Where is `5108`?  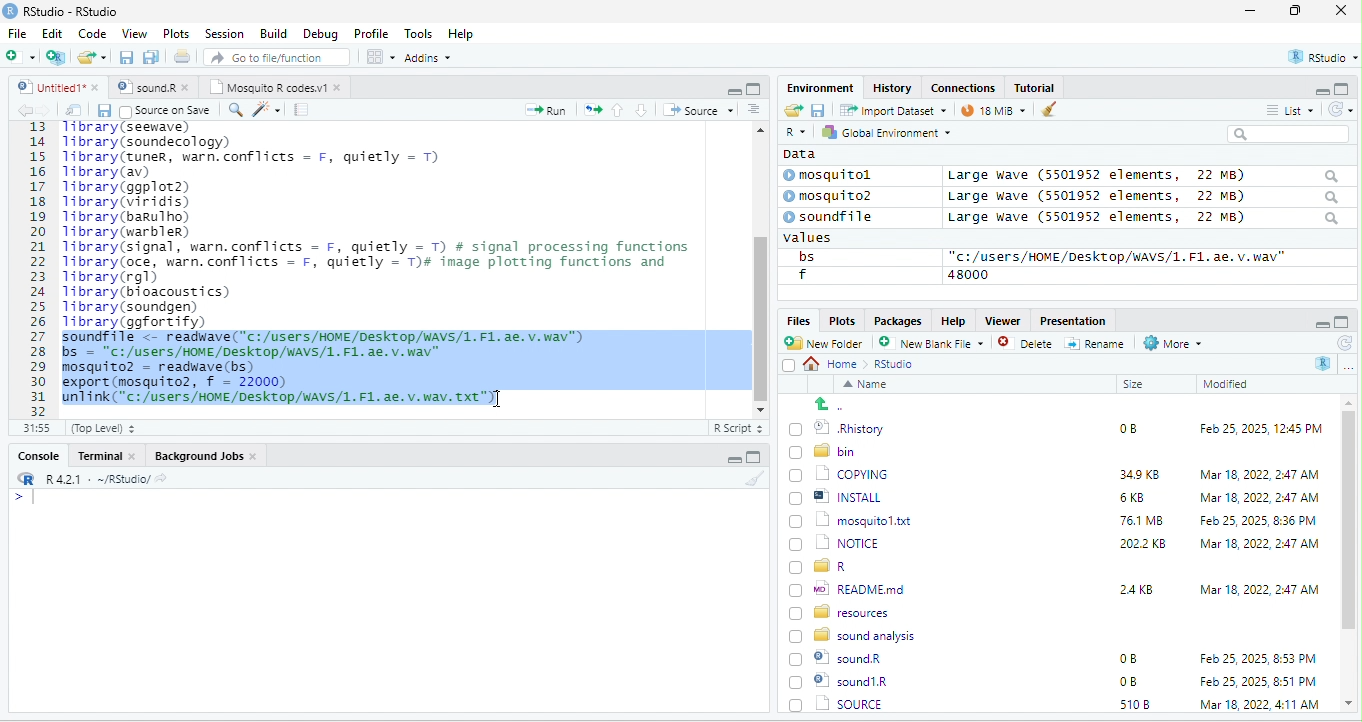
5108 is located at coordinates (1130, 680).